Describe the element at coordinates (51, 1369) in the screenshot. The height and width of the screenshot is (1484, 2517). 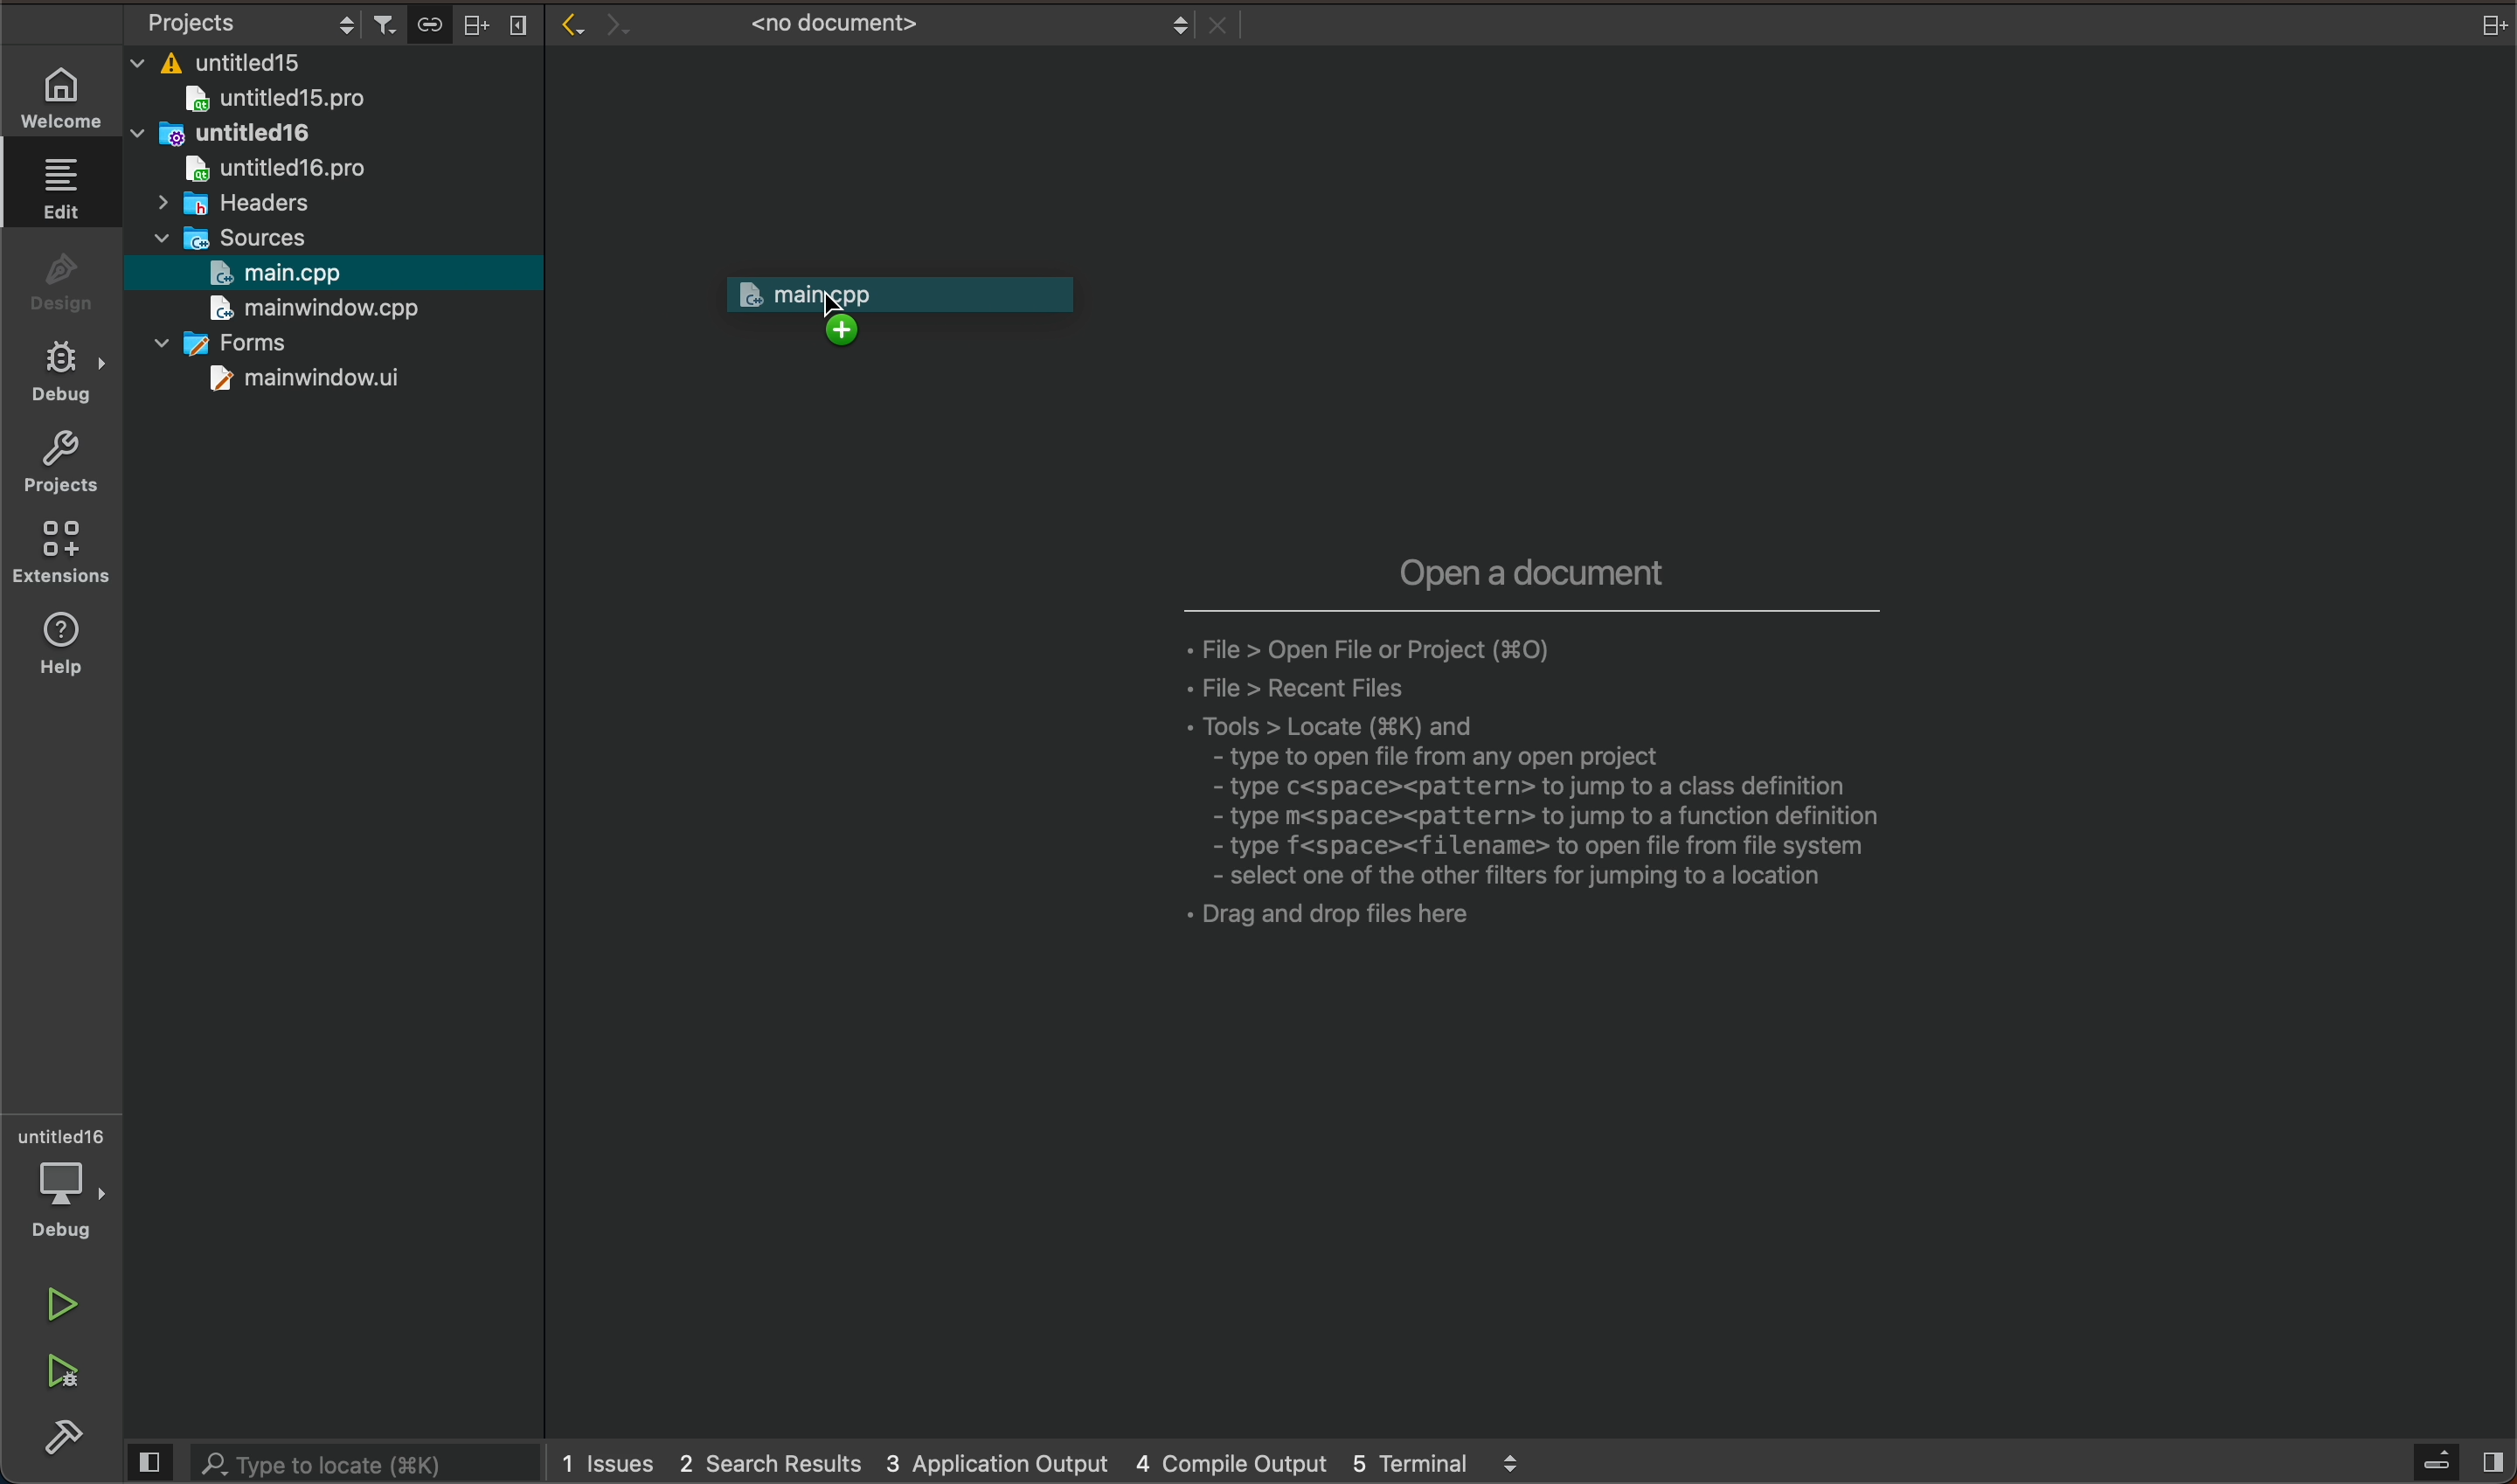
I see `run and debug` at that location.